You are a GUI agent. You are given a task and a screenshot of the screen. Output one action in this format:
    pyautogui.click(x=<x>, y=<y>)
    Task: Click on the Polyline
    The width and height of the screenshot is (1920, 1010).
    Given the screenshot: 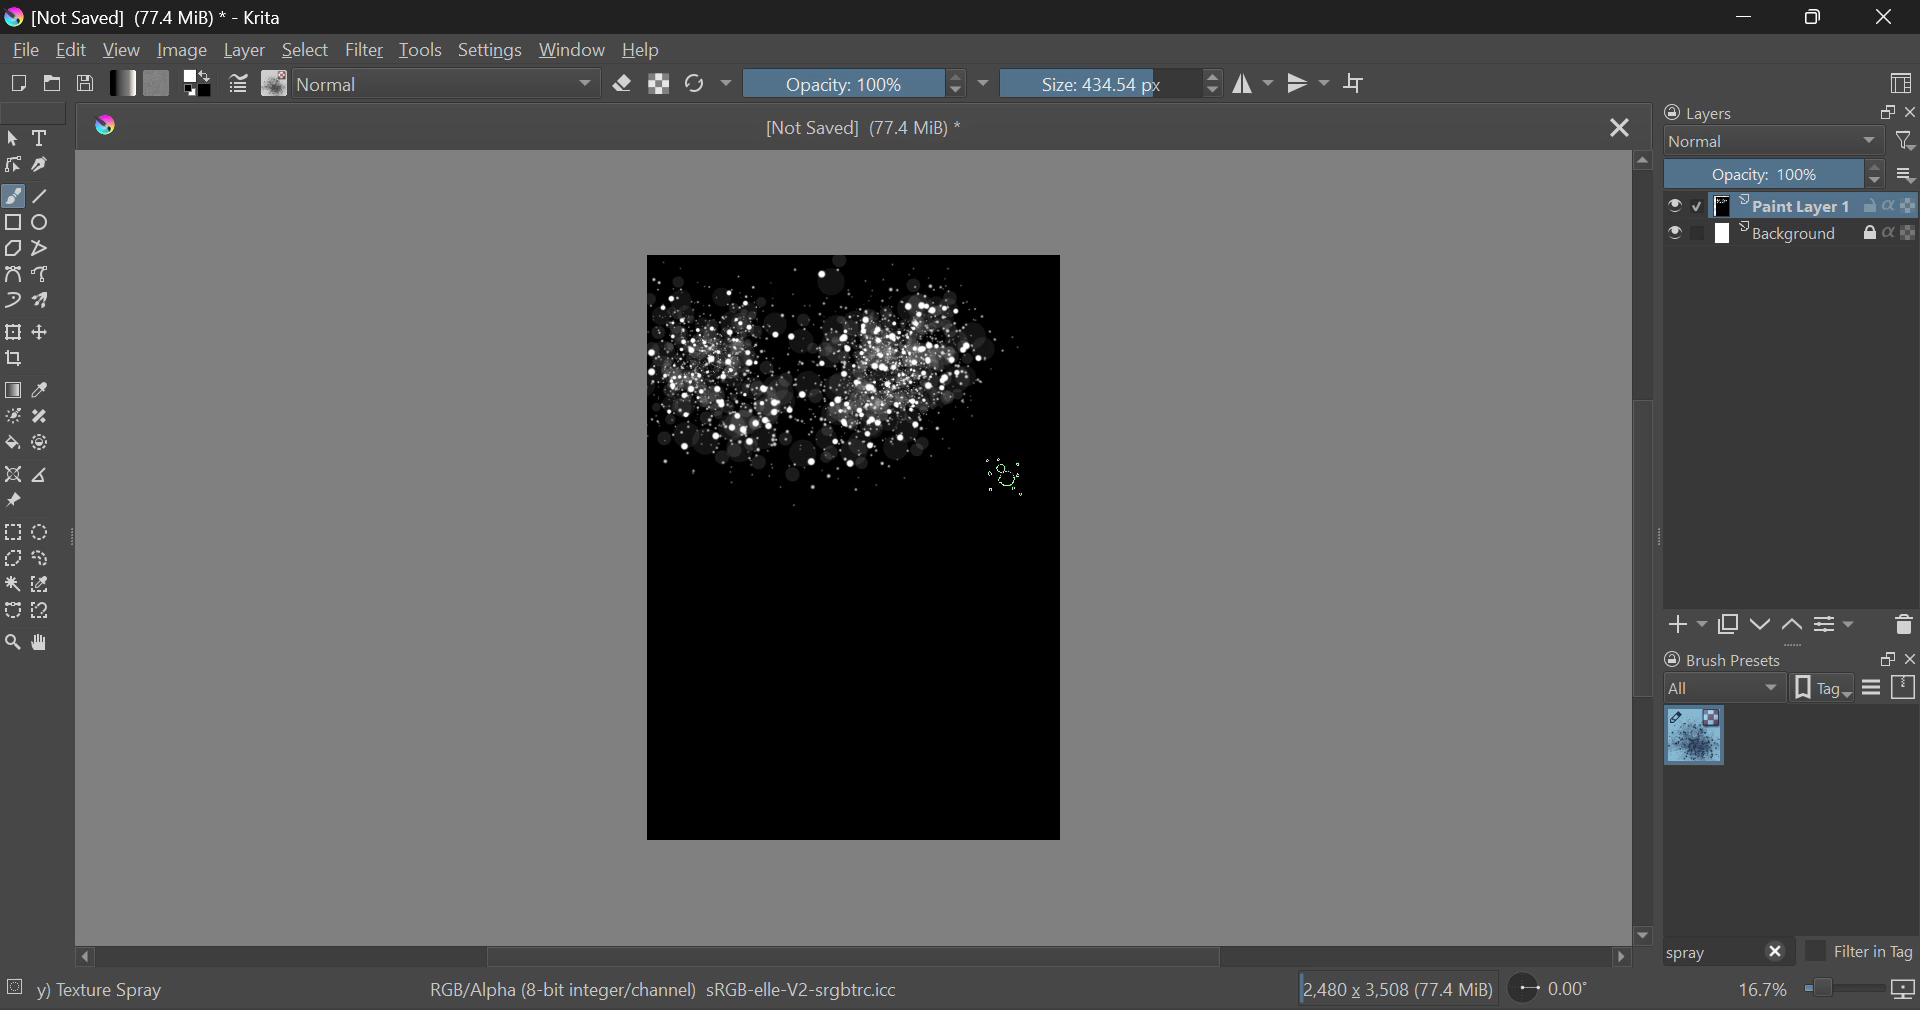 What is the action you would take?
    pyautogui.click(x=42, y=249)
    